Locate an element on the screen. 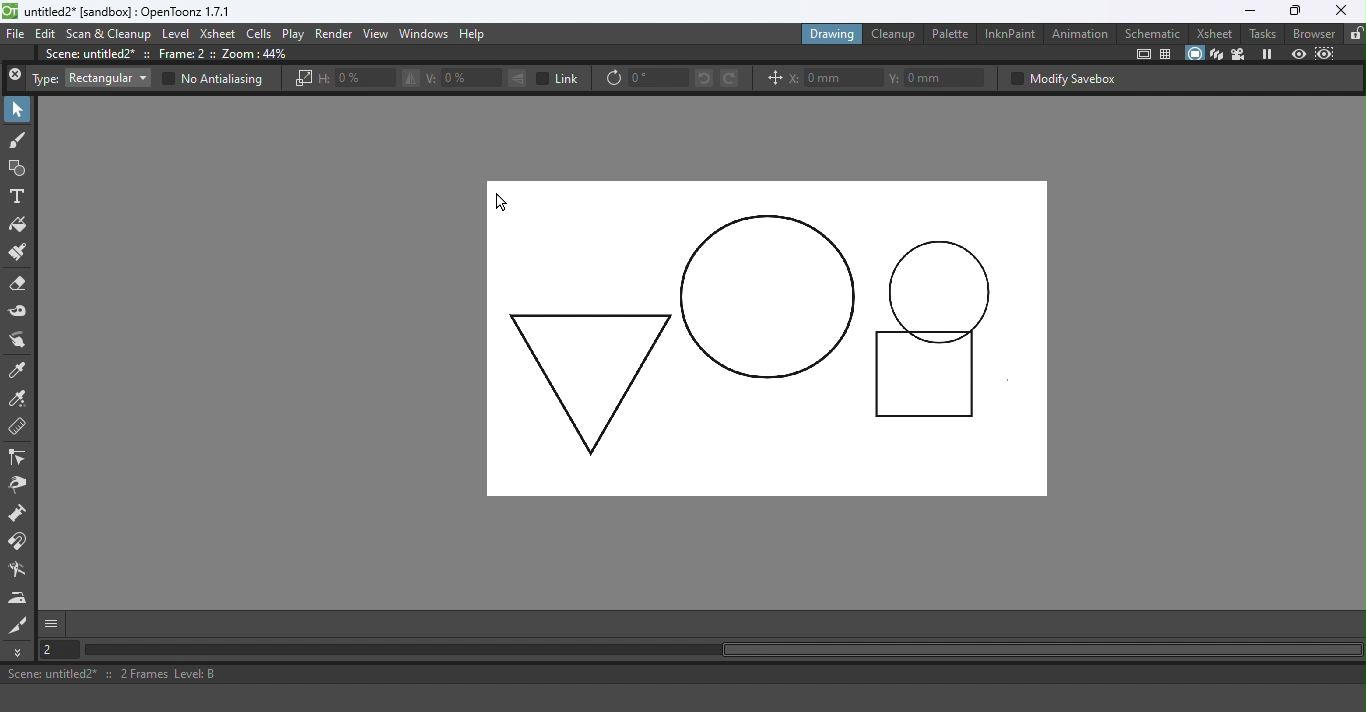 Image resolution: width=1366 pixels, height=712 pixels. Rotate selection left is located at coordinates (702, 77).